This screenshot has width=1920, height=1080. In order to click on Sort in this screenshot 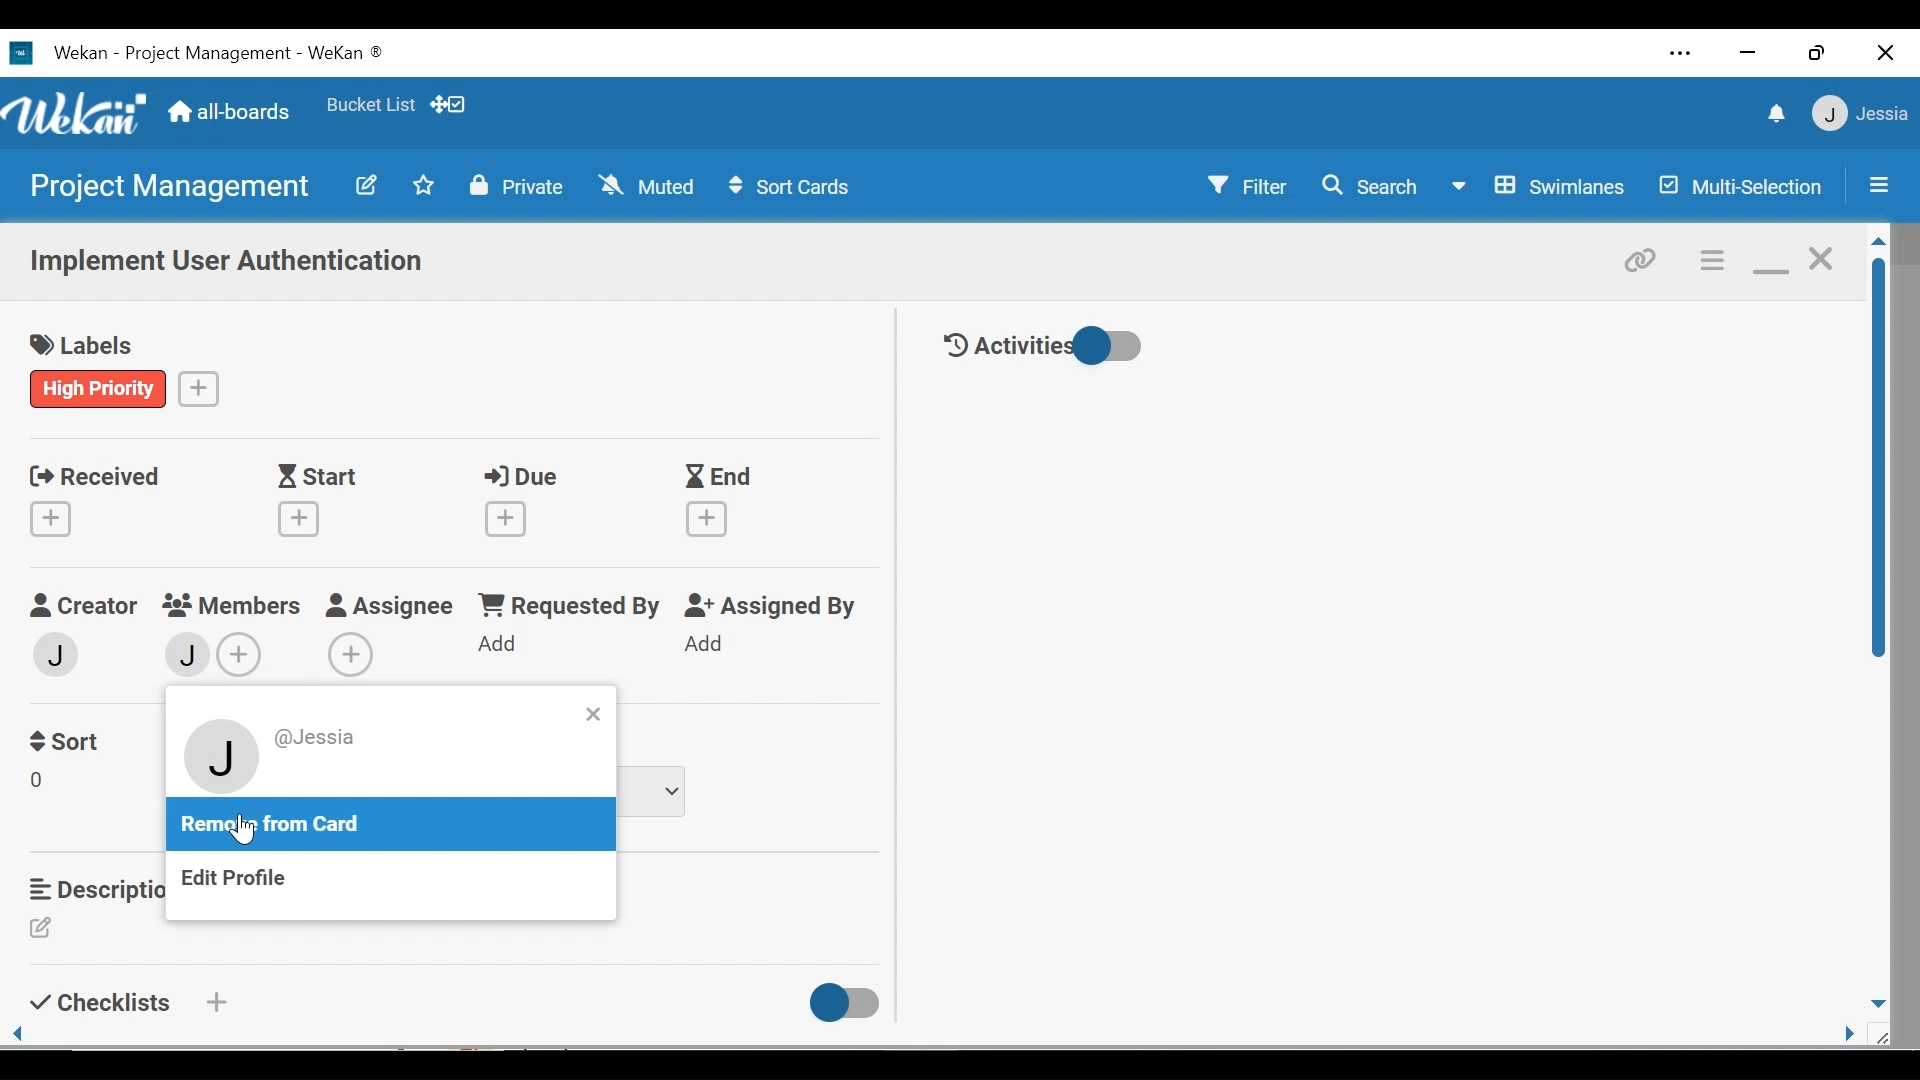, I will do `click(67, 742)`.